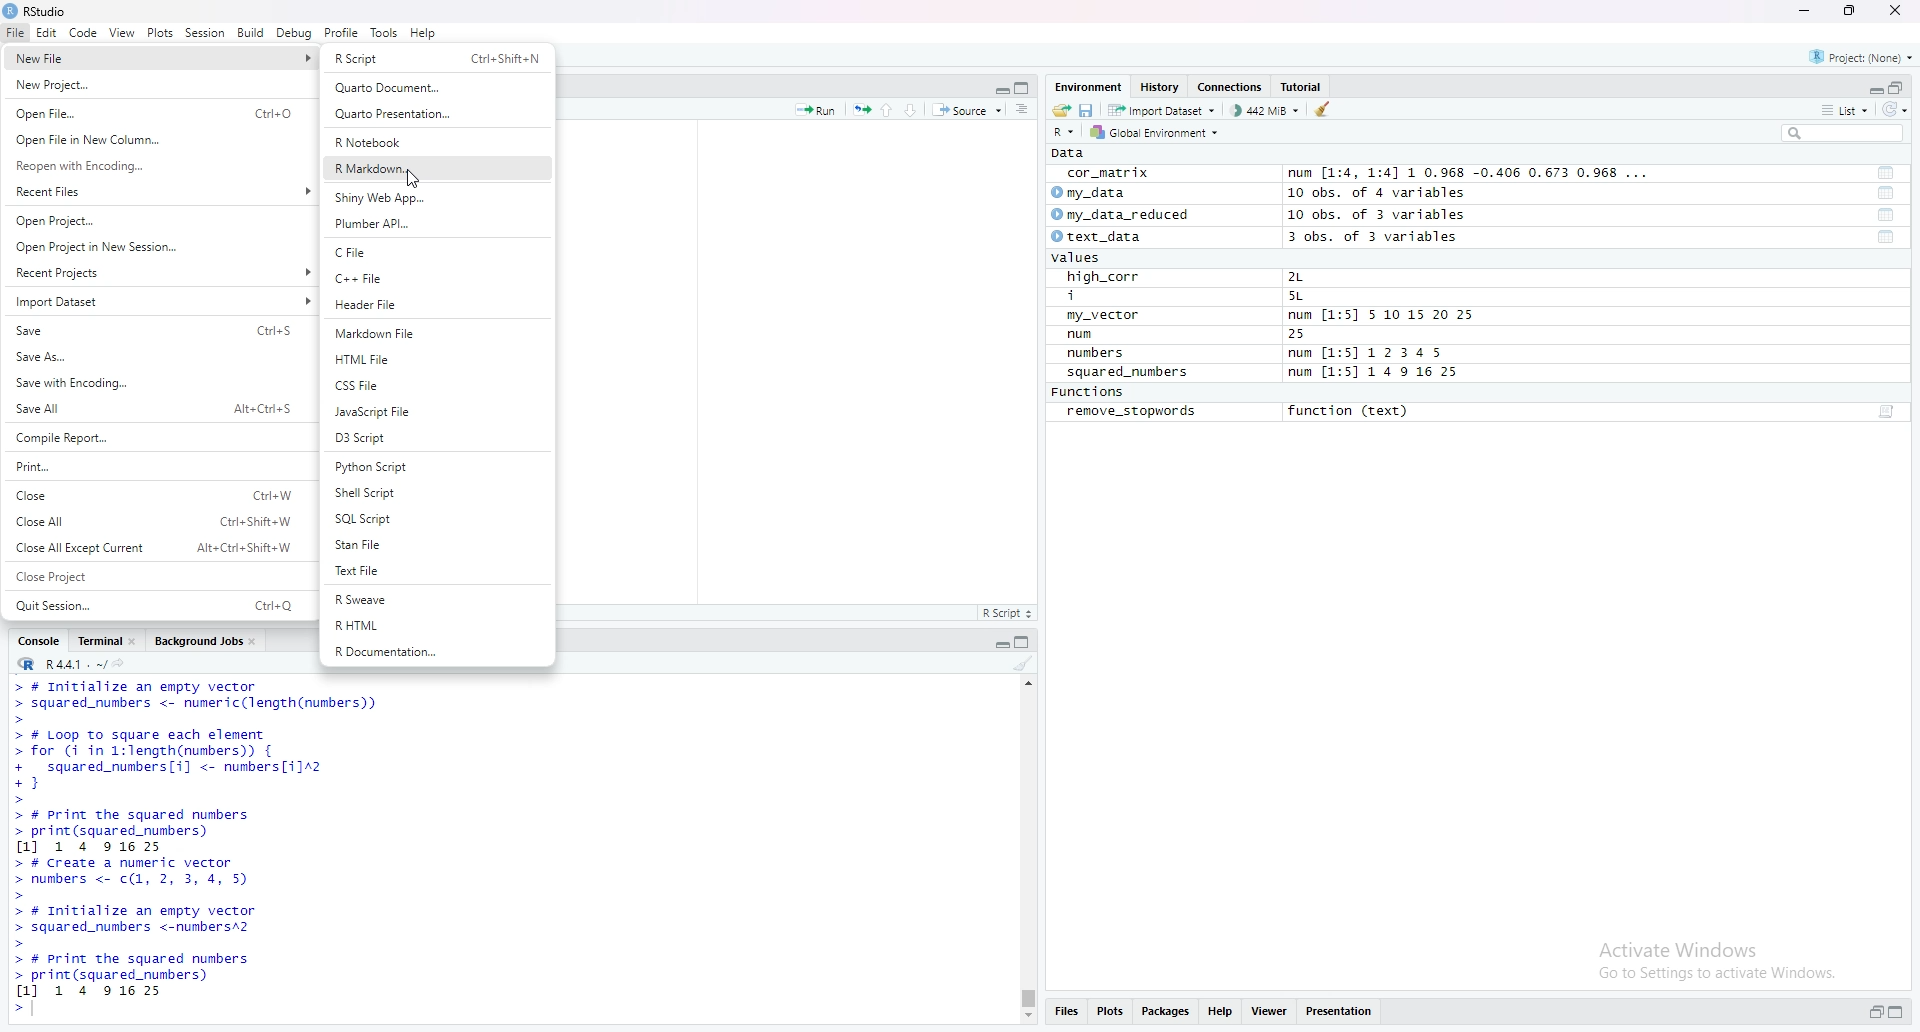  I want to click on Open Project., so click(156, 220).